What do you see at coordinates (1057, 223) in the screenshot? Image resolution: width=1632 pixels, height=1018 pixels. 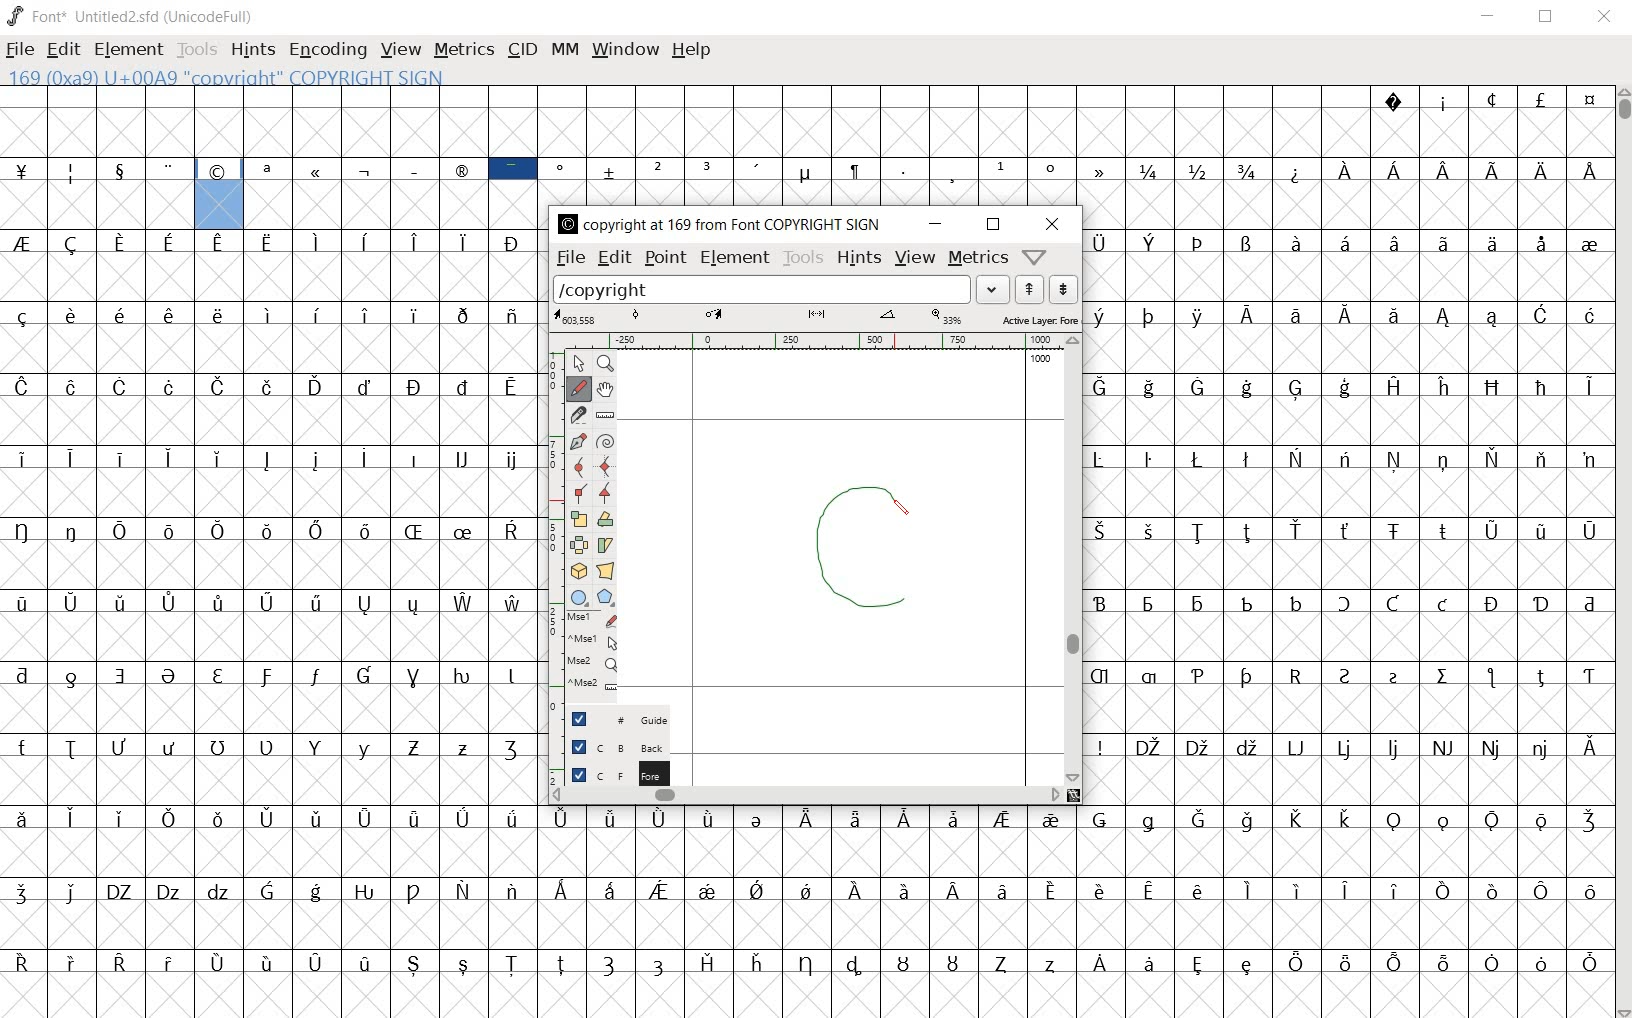 I see `close` at bounding box center [1057, 223].